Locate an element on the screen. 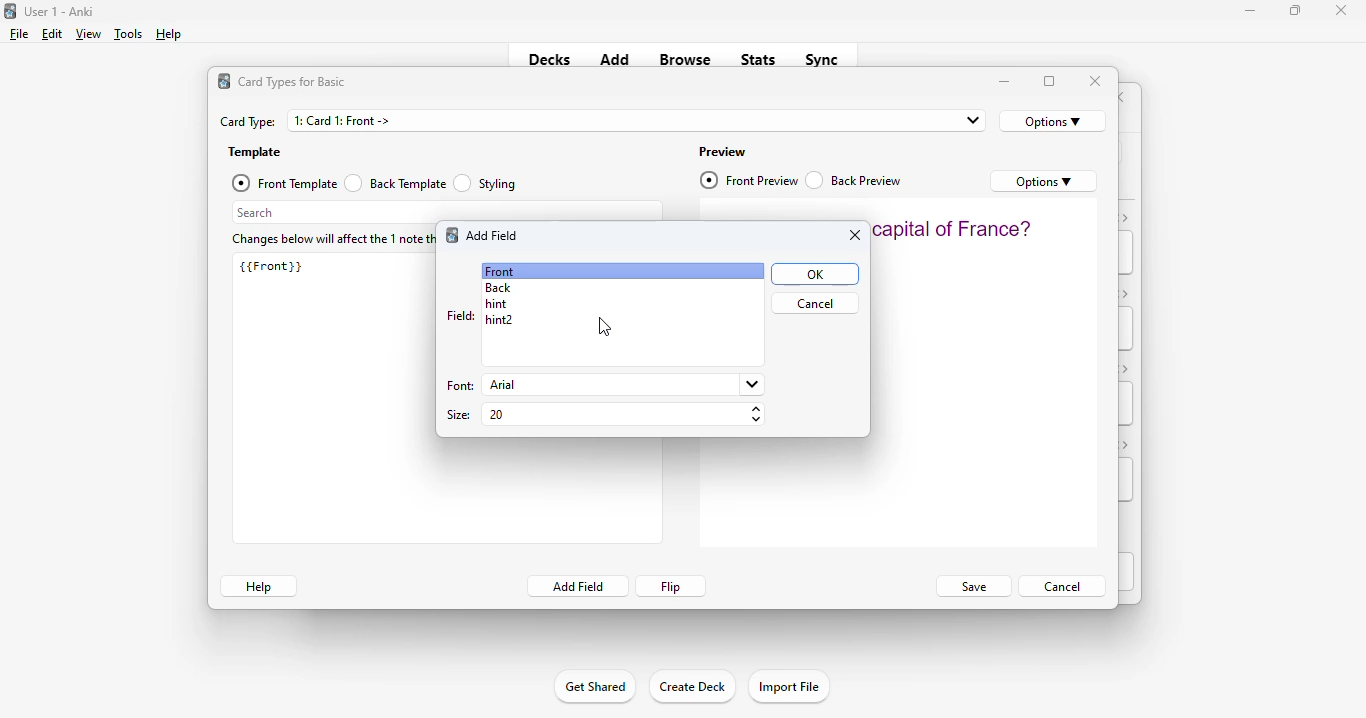 The height and width of the screenshot is (718, 1366). save is located at coordinates (972, 587).